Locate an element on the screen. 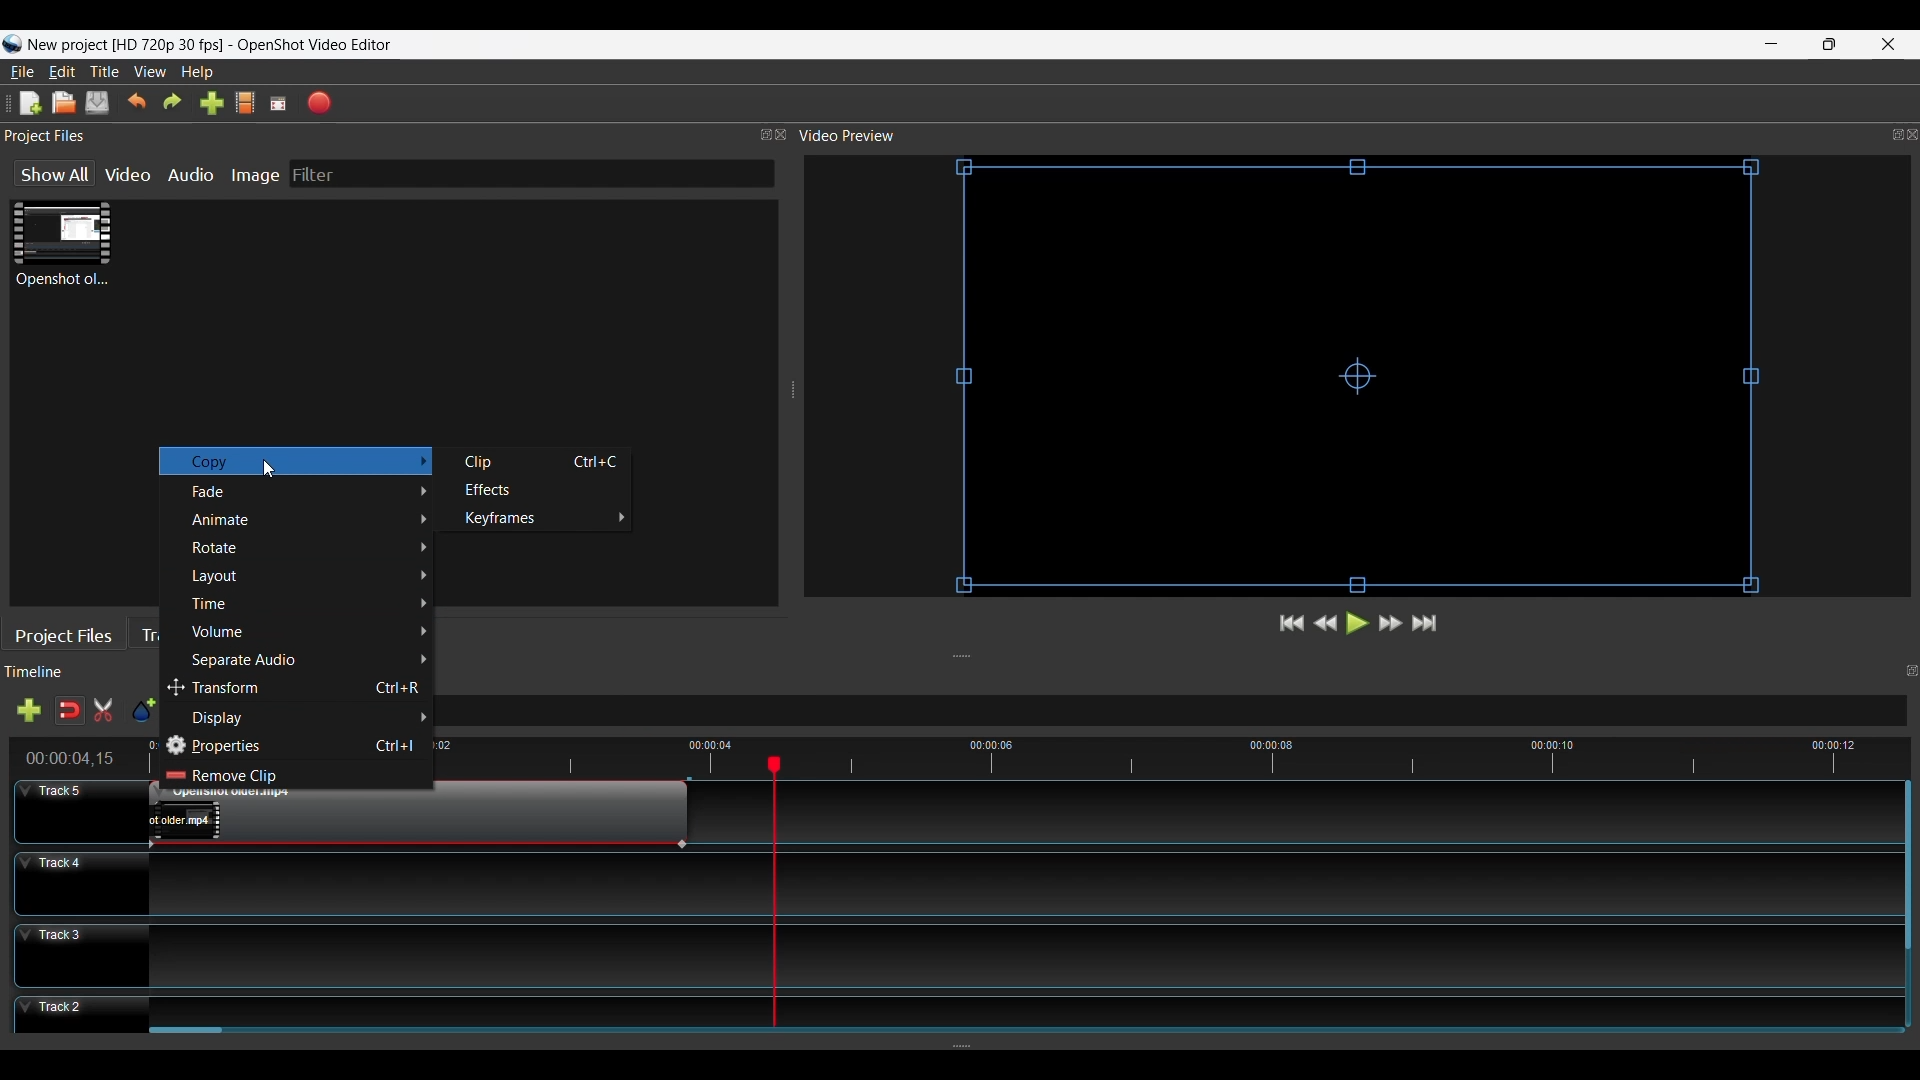 The width and height of the screenshot is (1920, 1080). Edit is located at coordinates (64, 72).